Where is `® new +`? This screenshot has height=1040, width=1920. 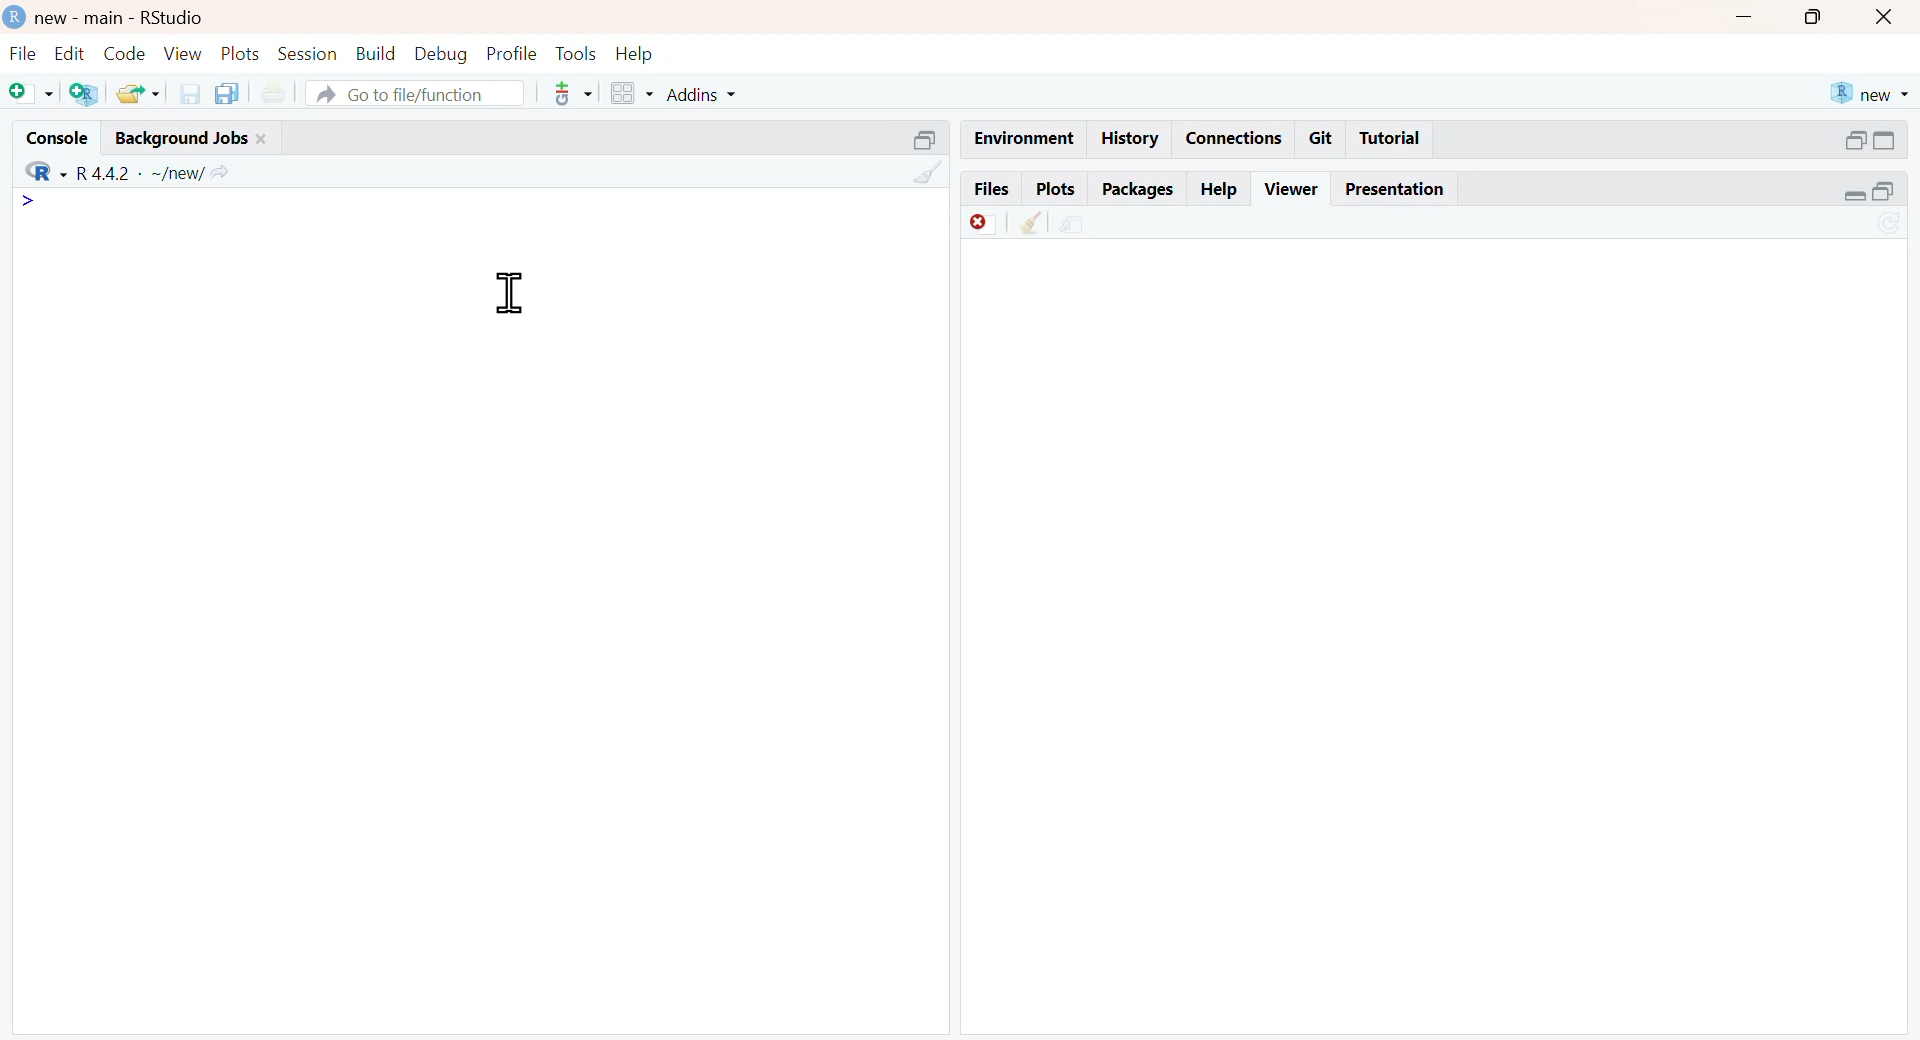 ® new + is located at coordinates (1873, 92).